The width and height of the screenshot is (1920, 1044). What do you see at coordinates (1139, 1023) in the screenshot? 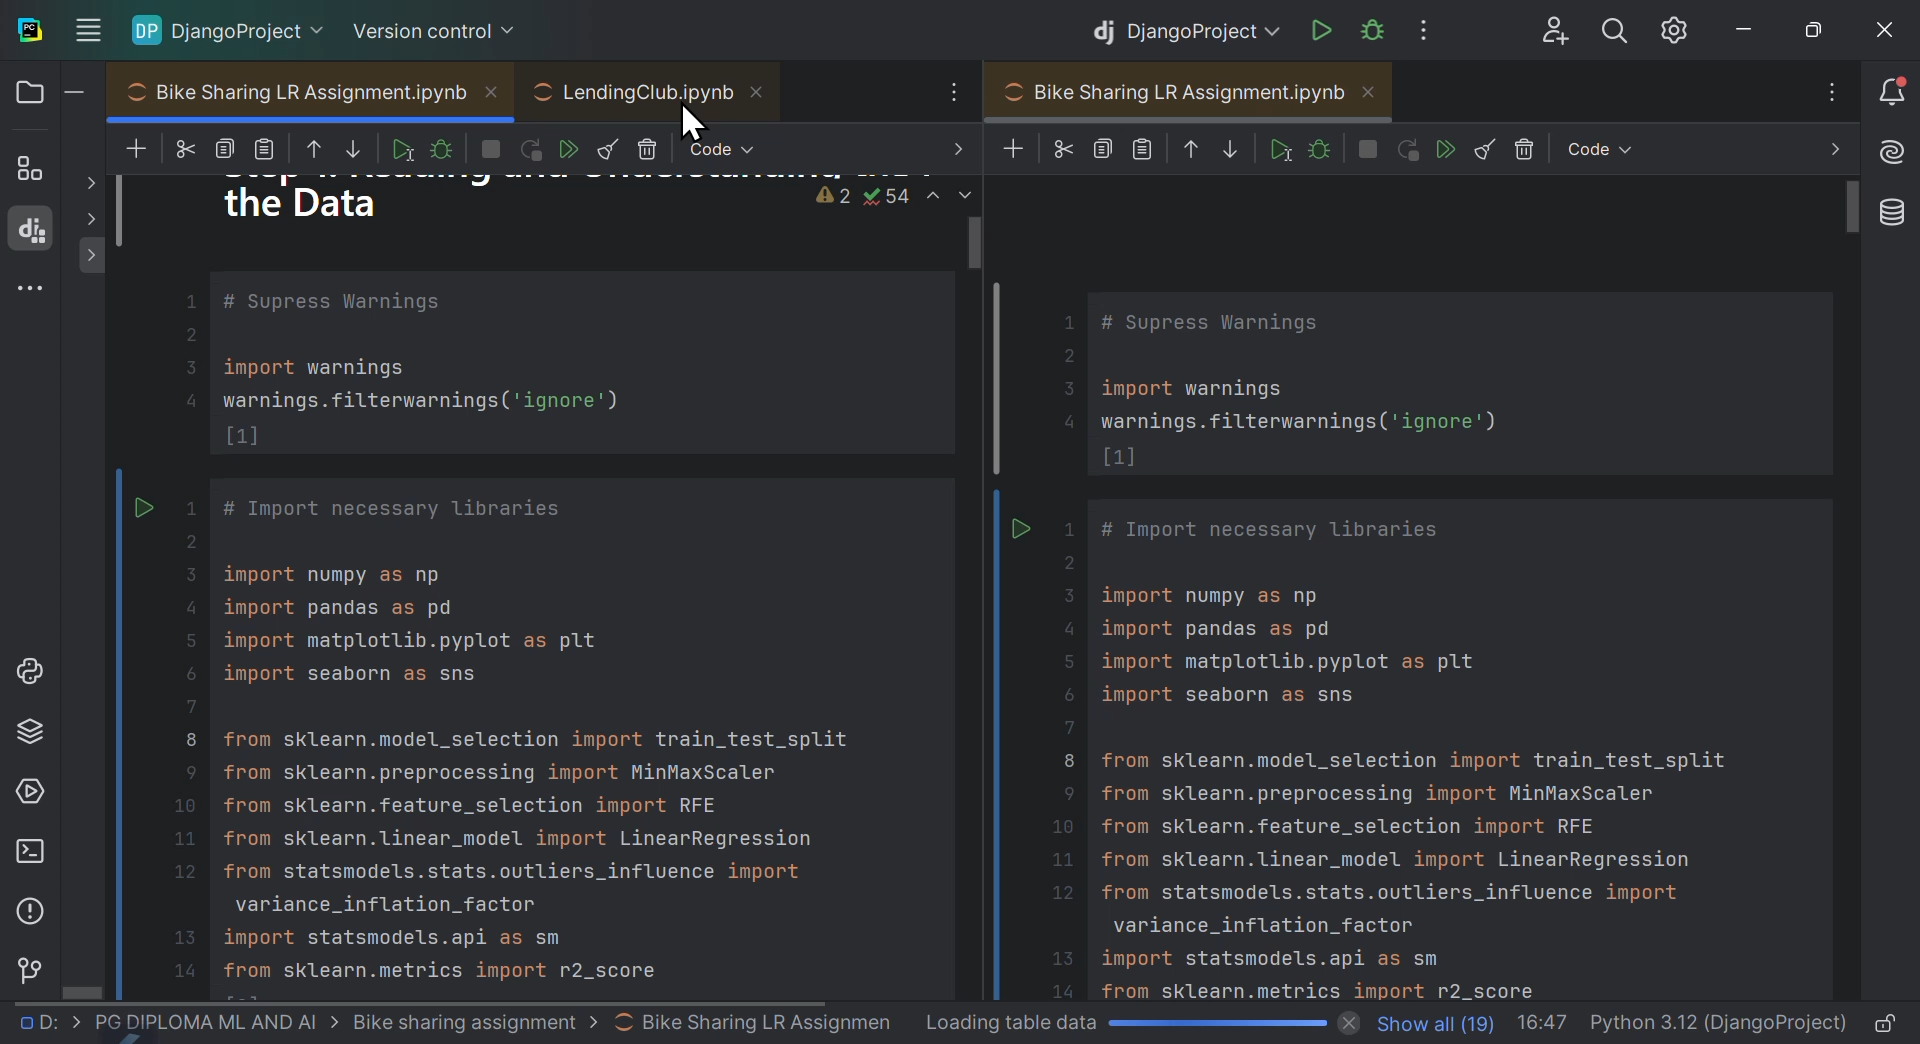
I see `loading table data` at bounding box center [1139, 1023].